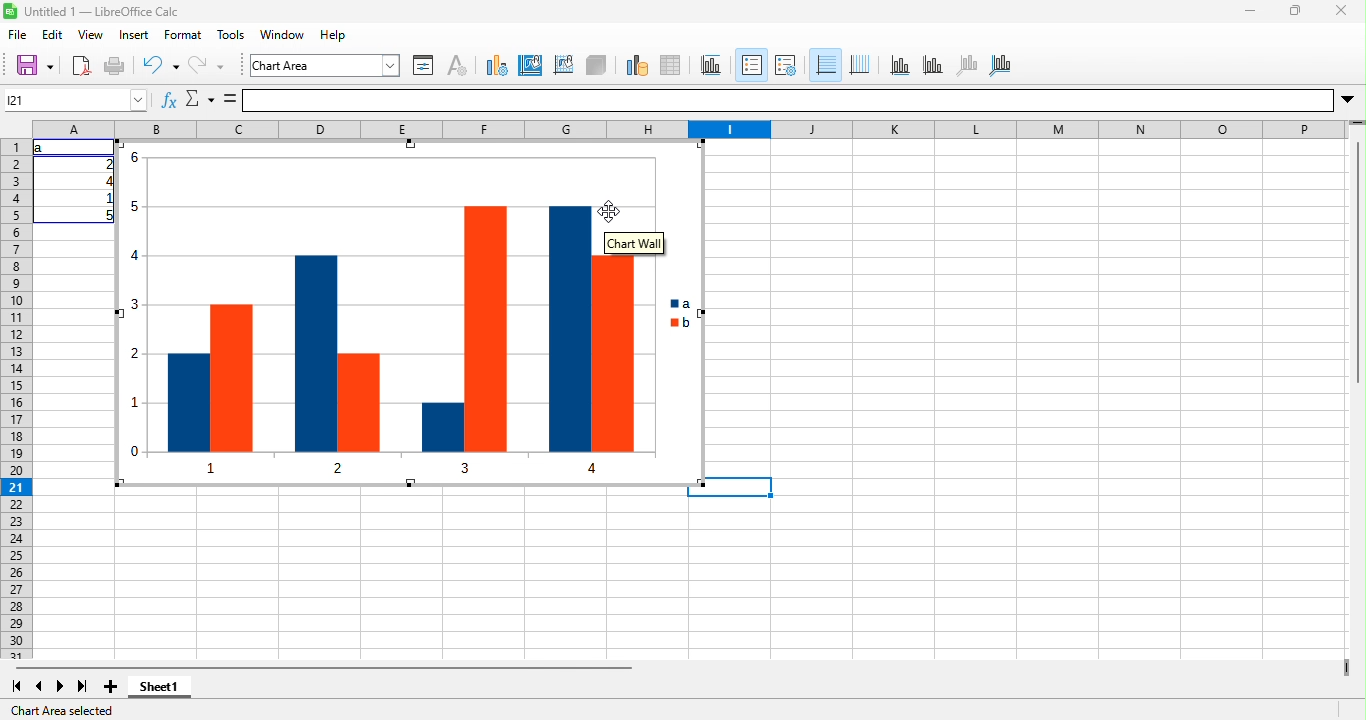 The image size is (1366, 720). I want to click on print, so click(114, 66).